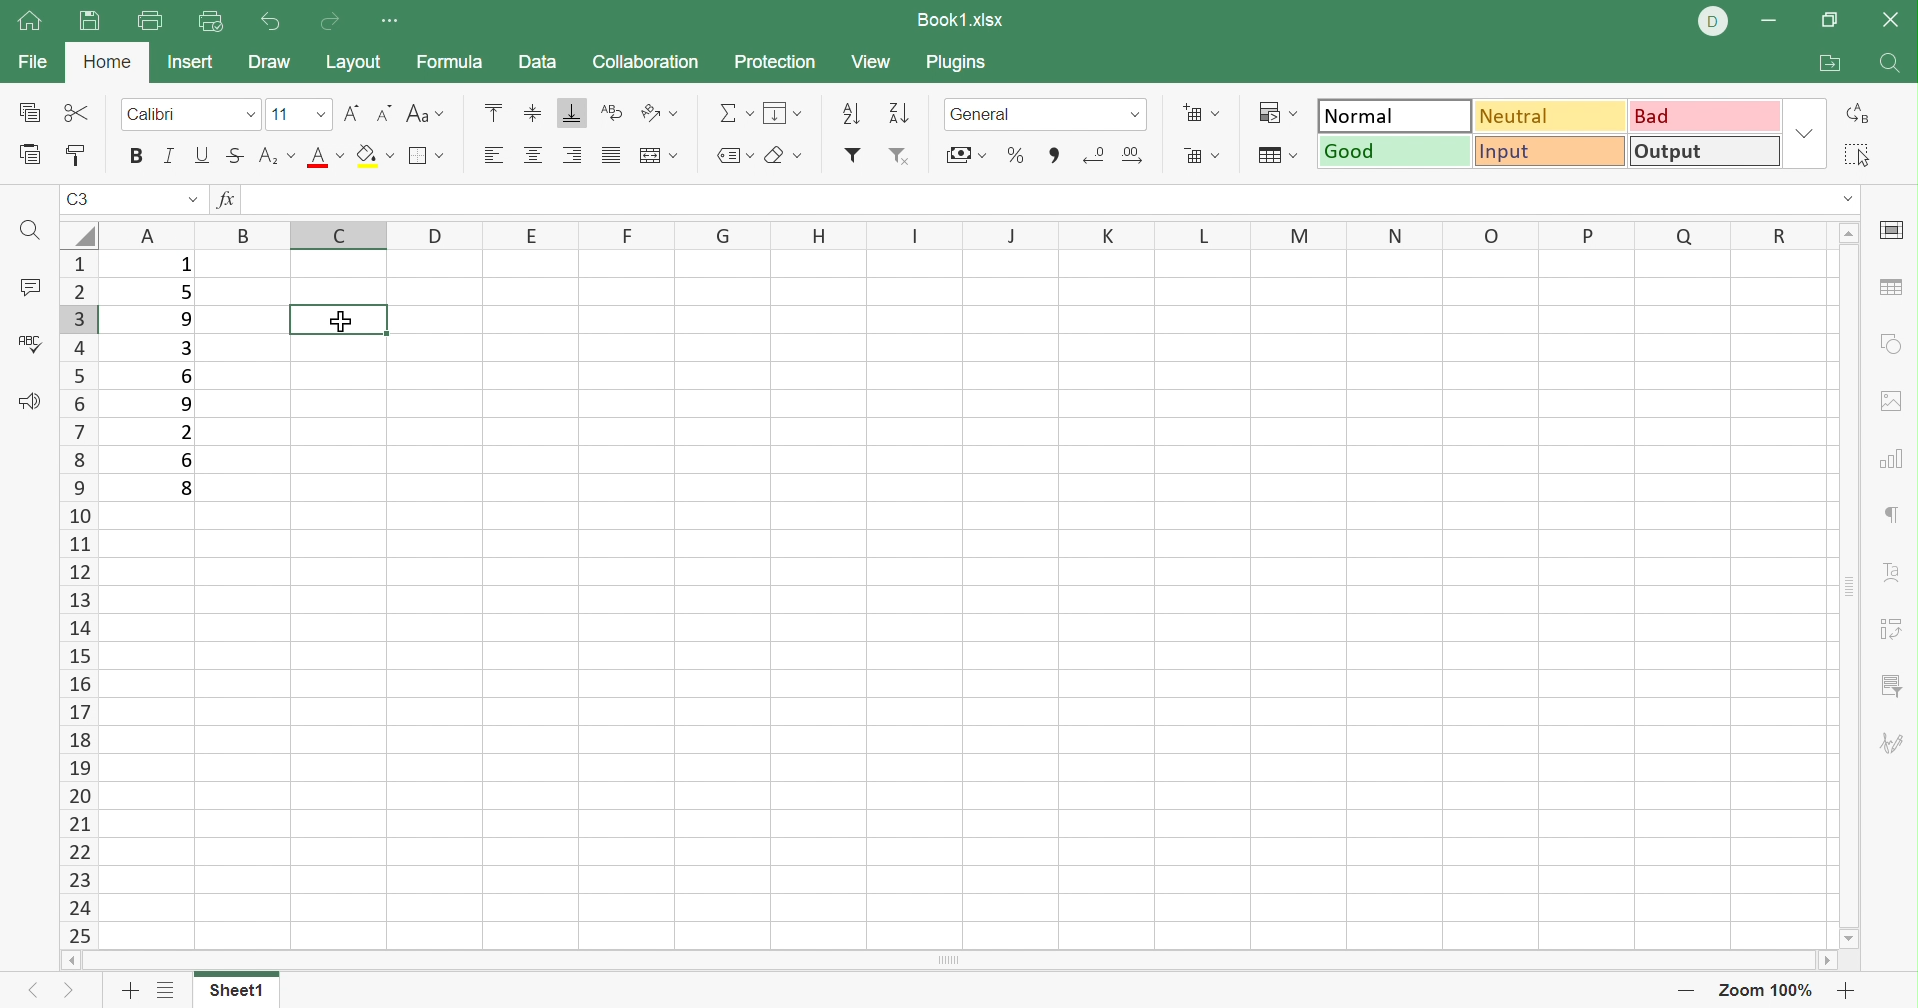  Describe the element at coordinates (967, 153) in the screenshot. I see `Accounting style` at that location.